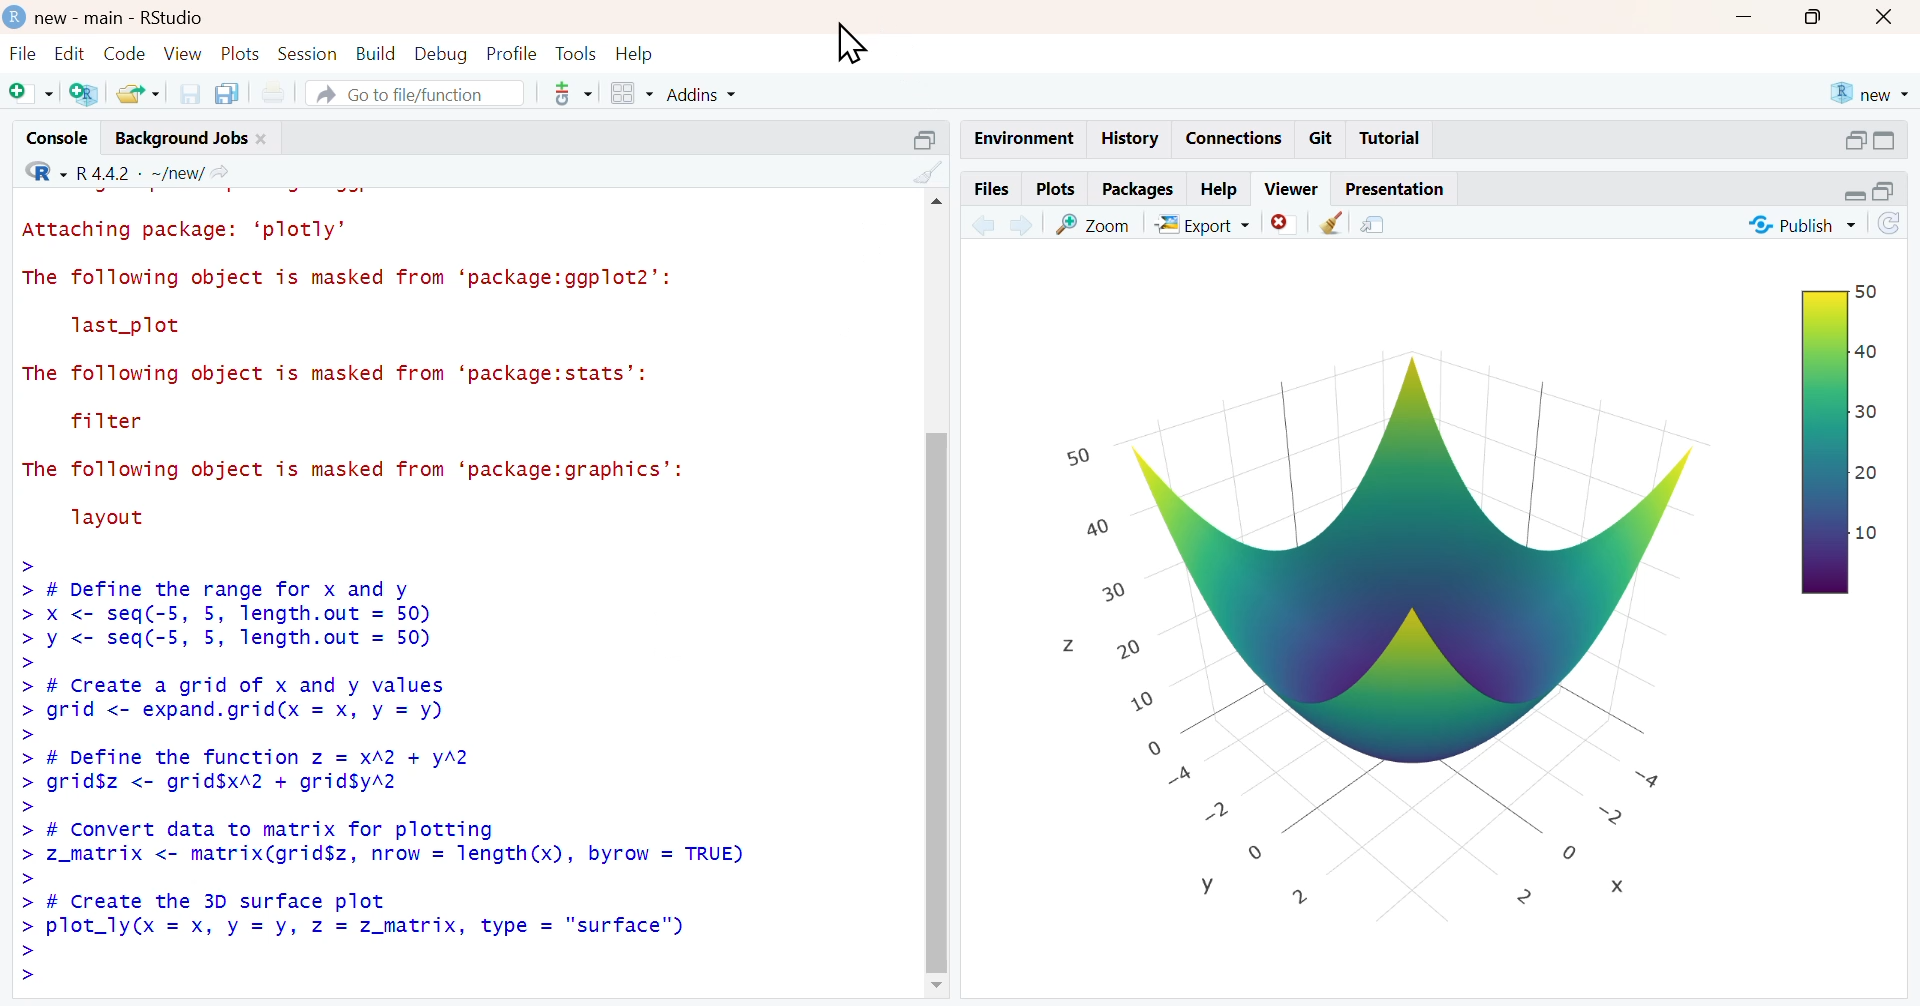 This screenshot has height=1006, width=1920. Describe the element at coordinates (123, 16) in the screenshot. I see `new-main-RStudio` at that location.